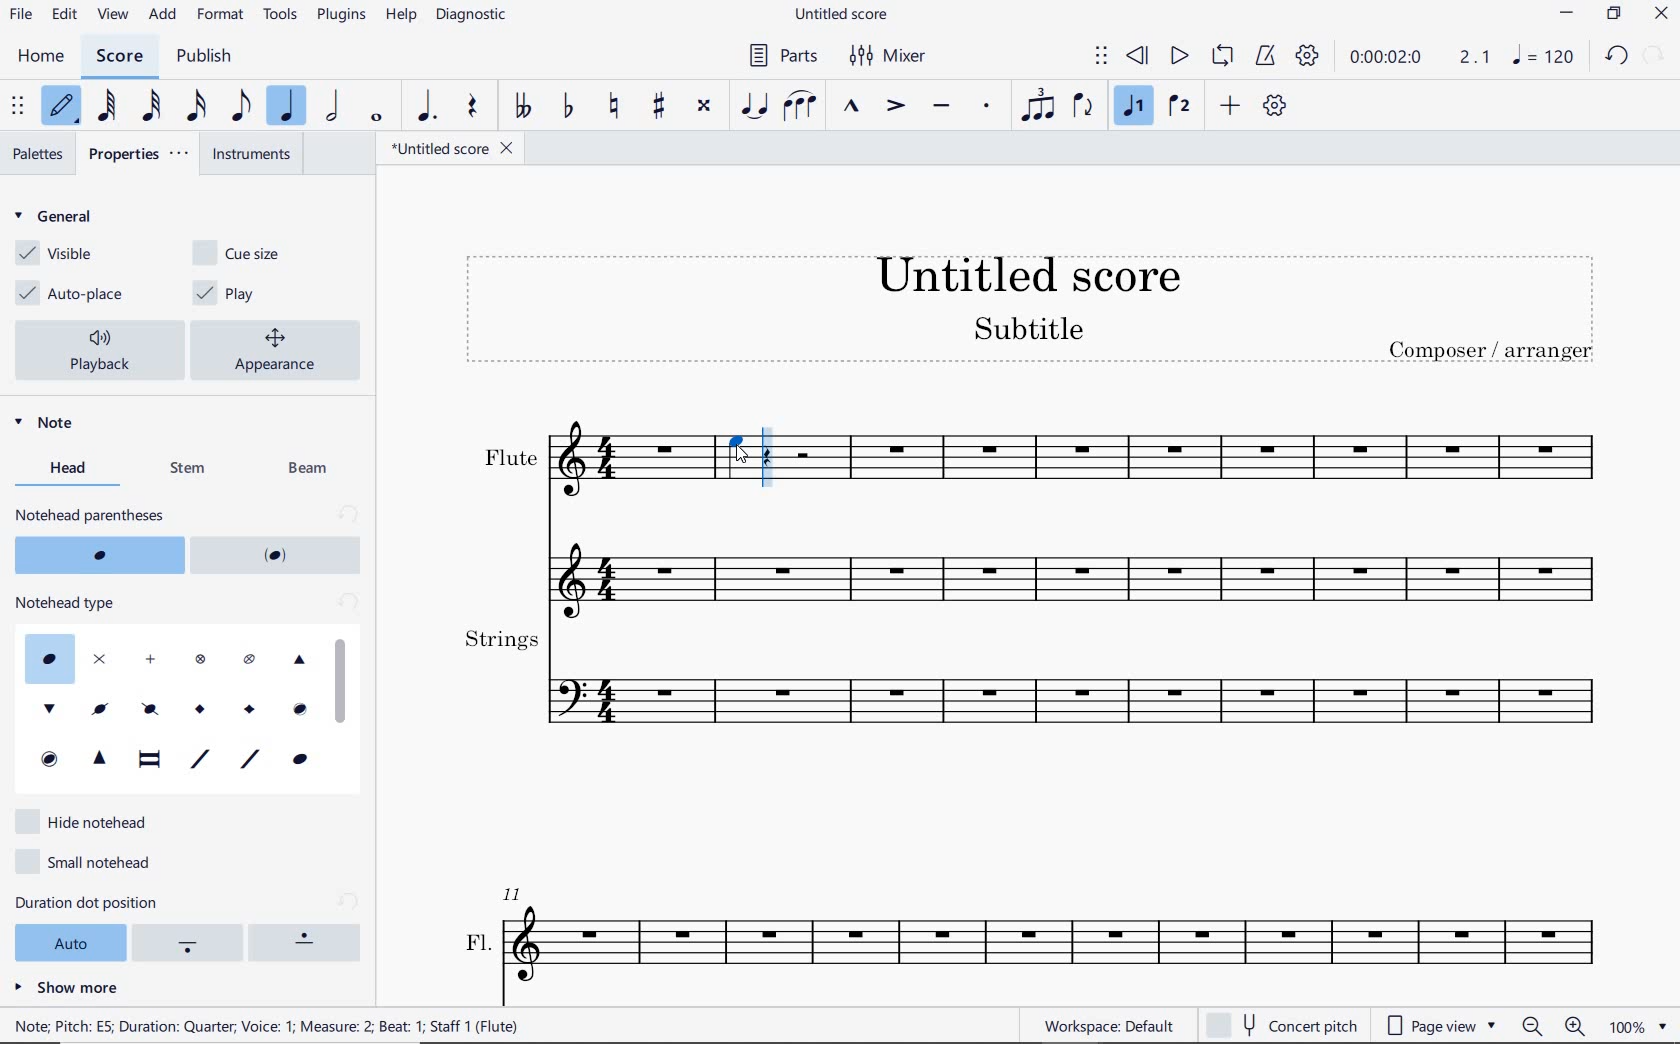  What do you see at coordinates (376, 119) in the screenshot?
I see `WHOLE NOTE` at bounding box center [376, 119].